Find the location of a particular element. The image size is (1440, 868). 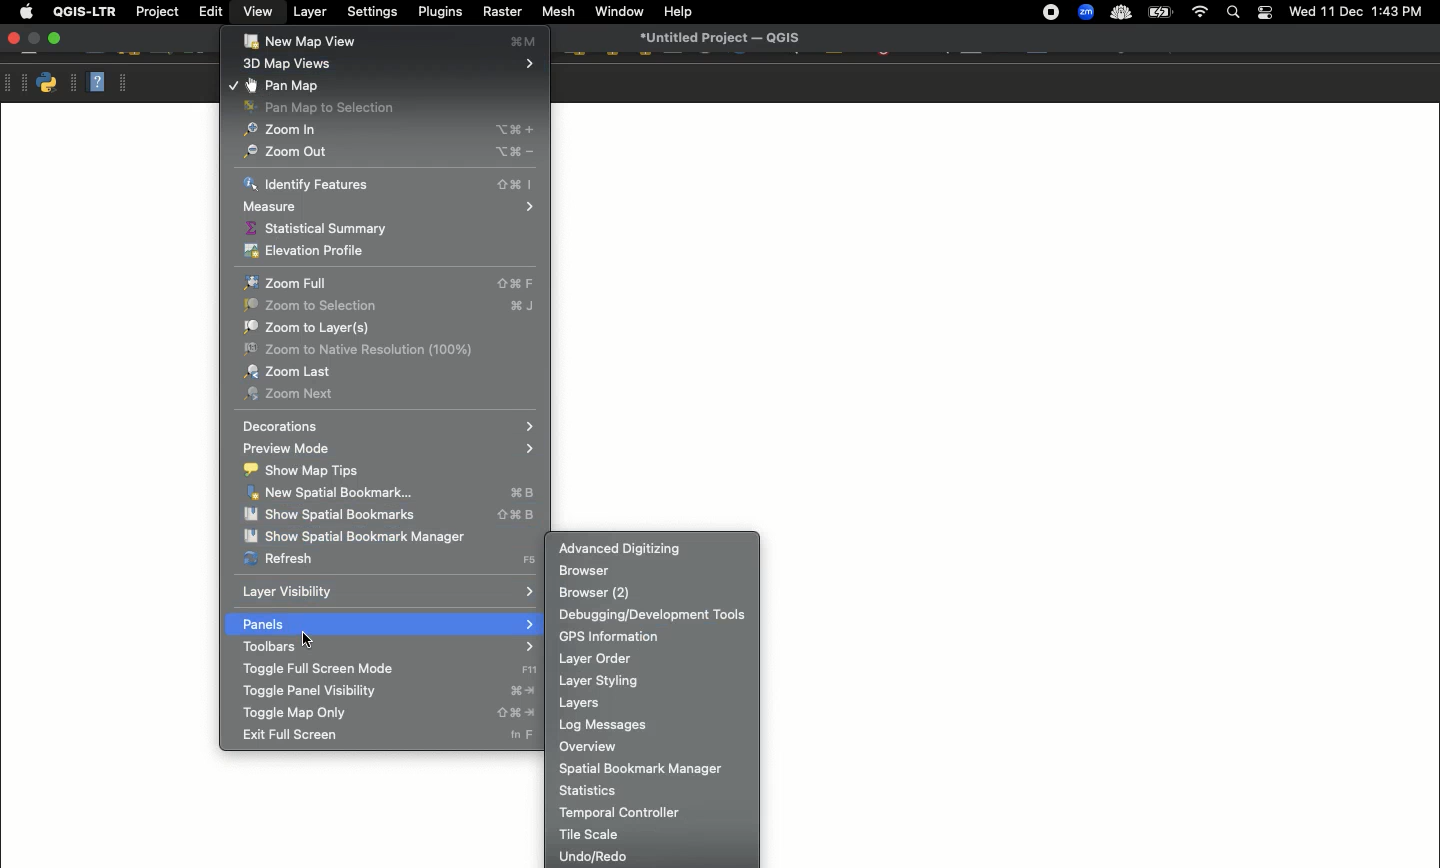

Edit is located at coordinates (211, 11).